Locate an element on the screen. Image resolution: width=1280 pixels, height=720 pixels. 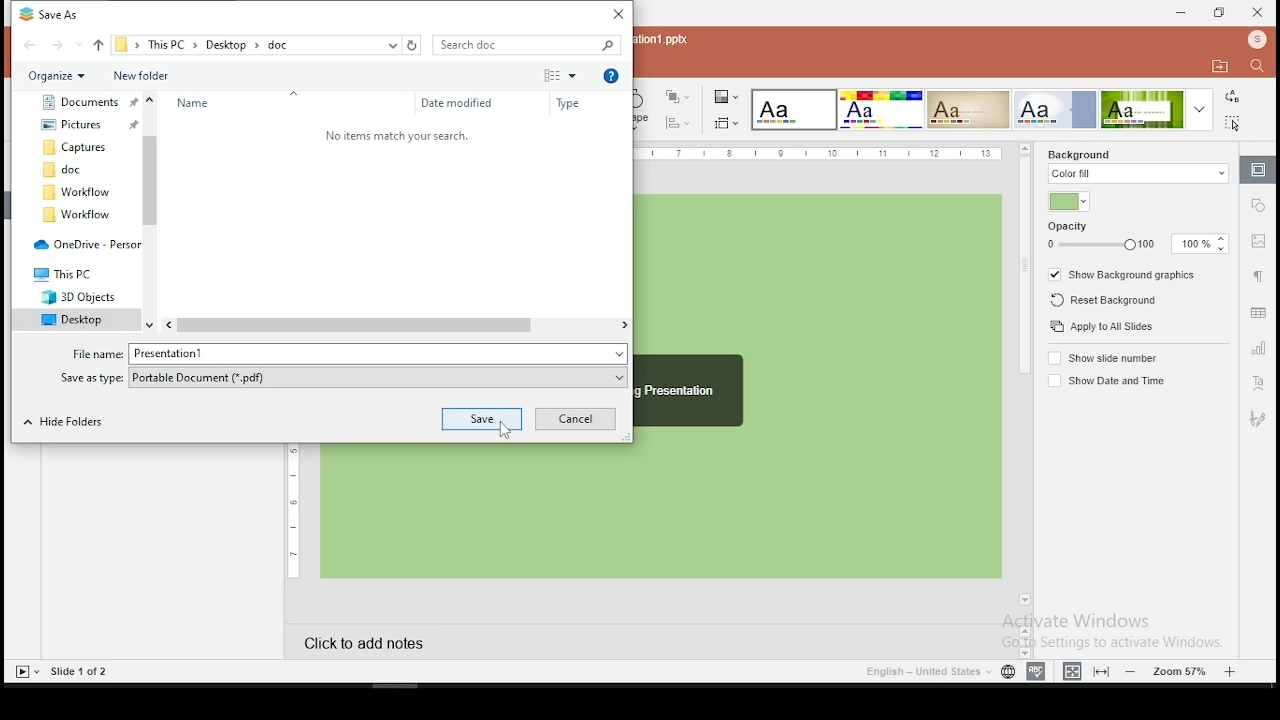
select color theme is located at coordinates (1142, 109).